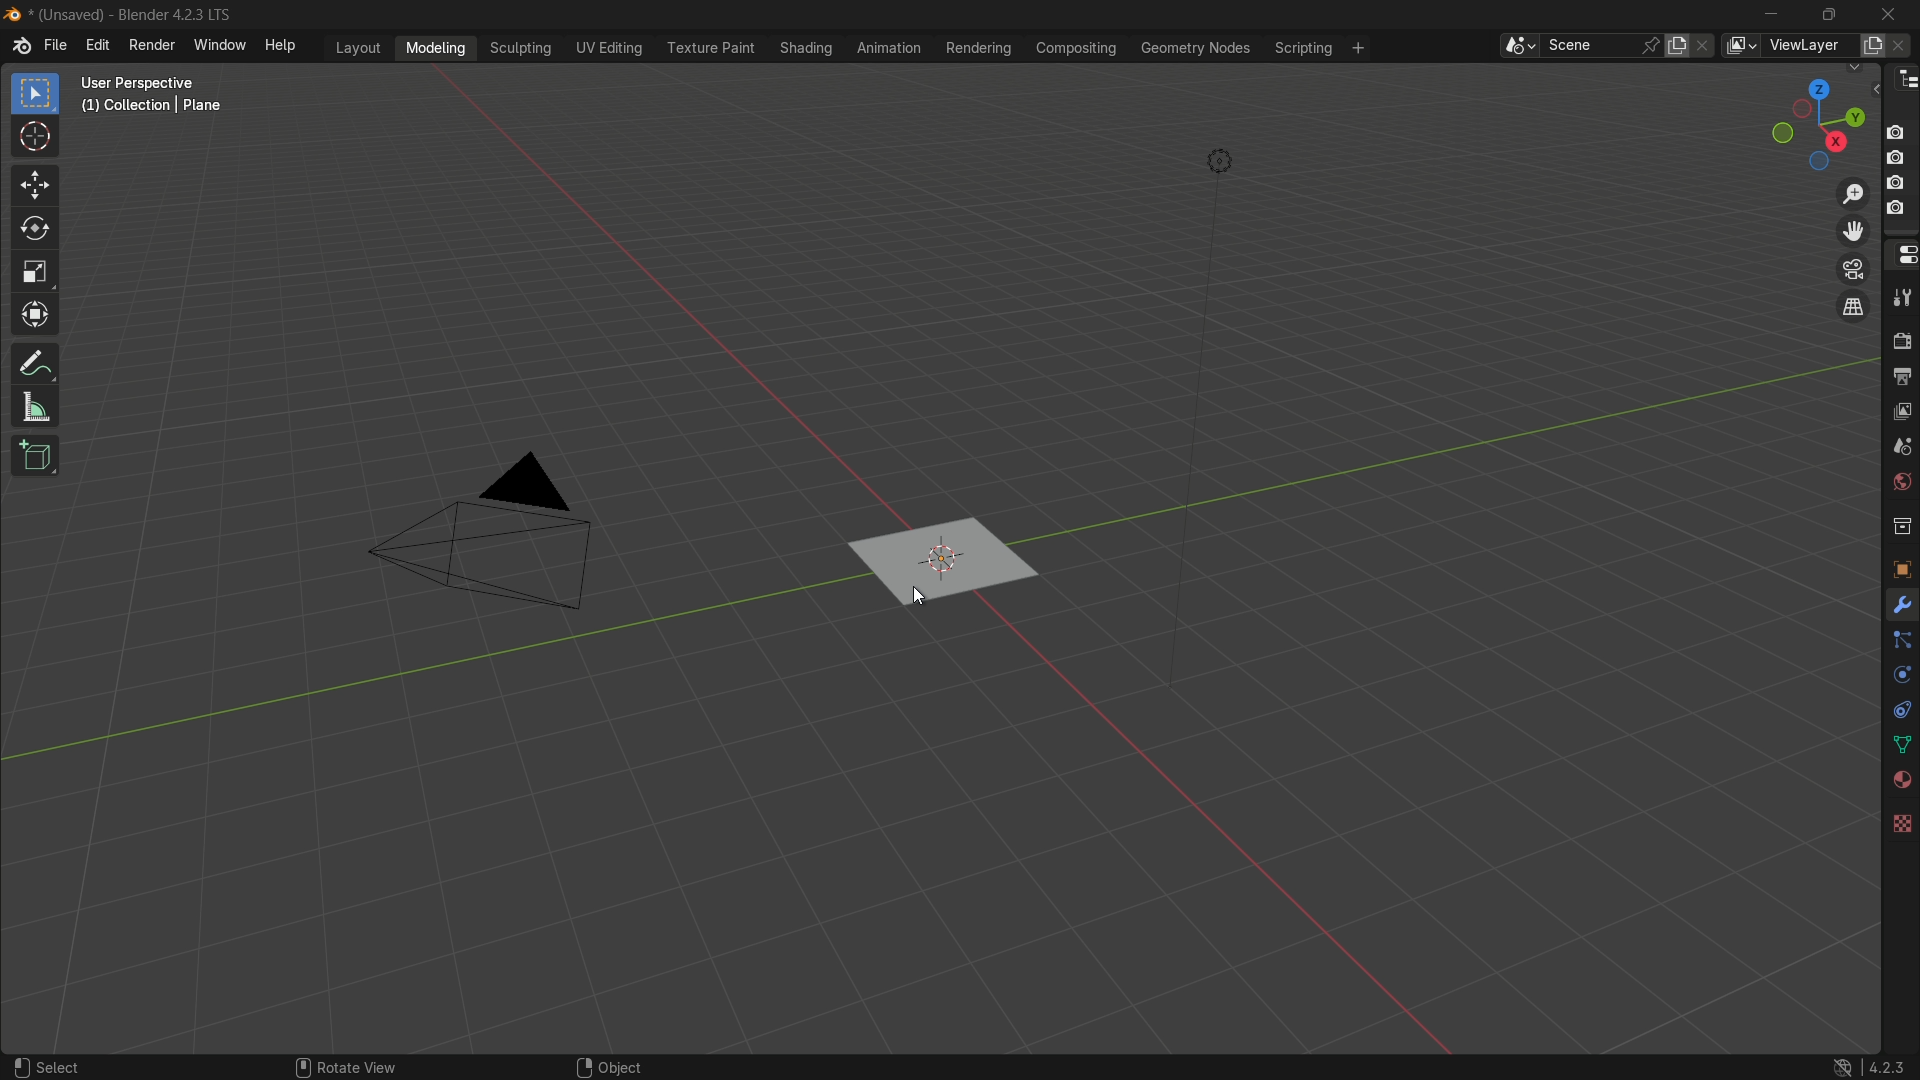  Describe the element at coordinates (1742, 45) in the screenshot. I see `browse views` at that location.